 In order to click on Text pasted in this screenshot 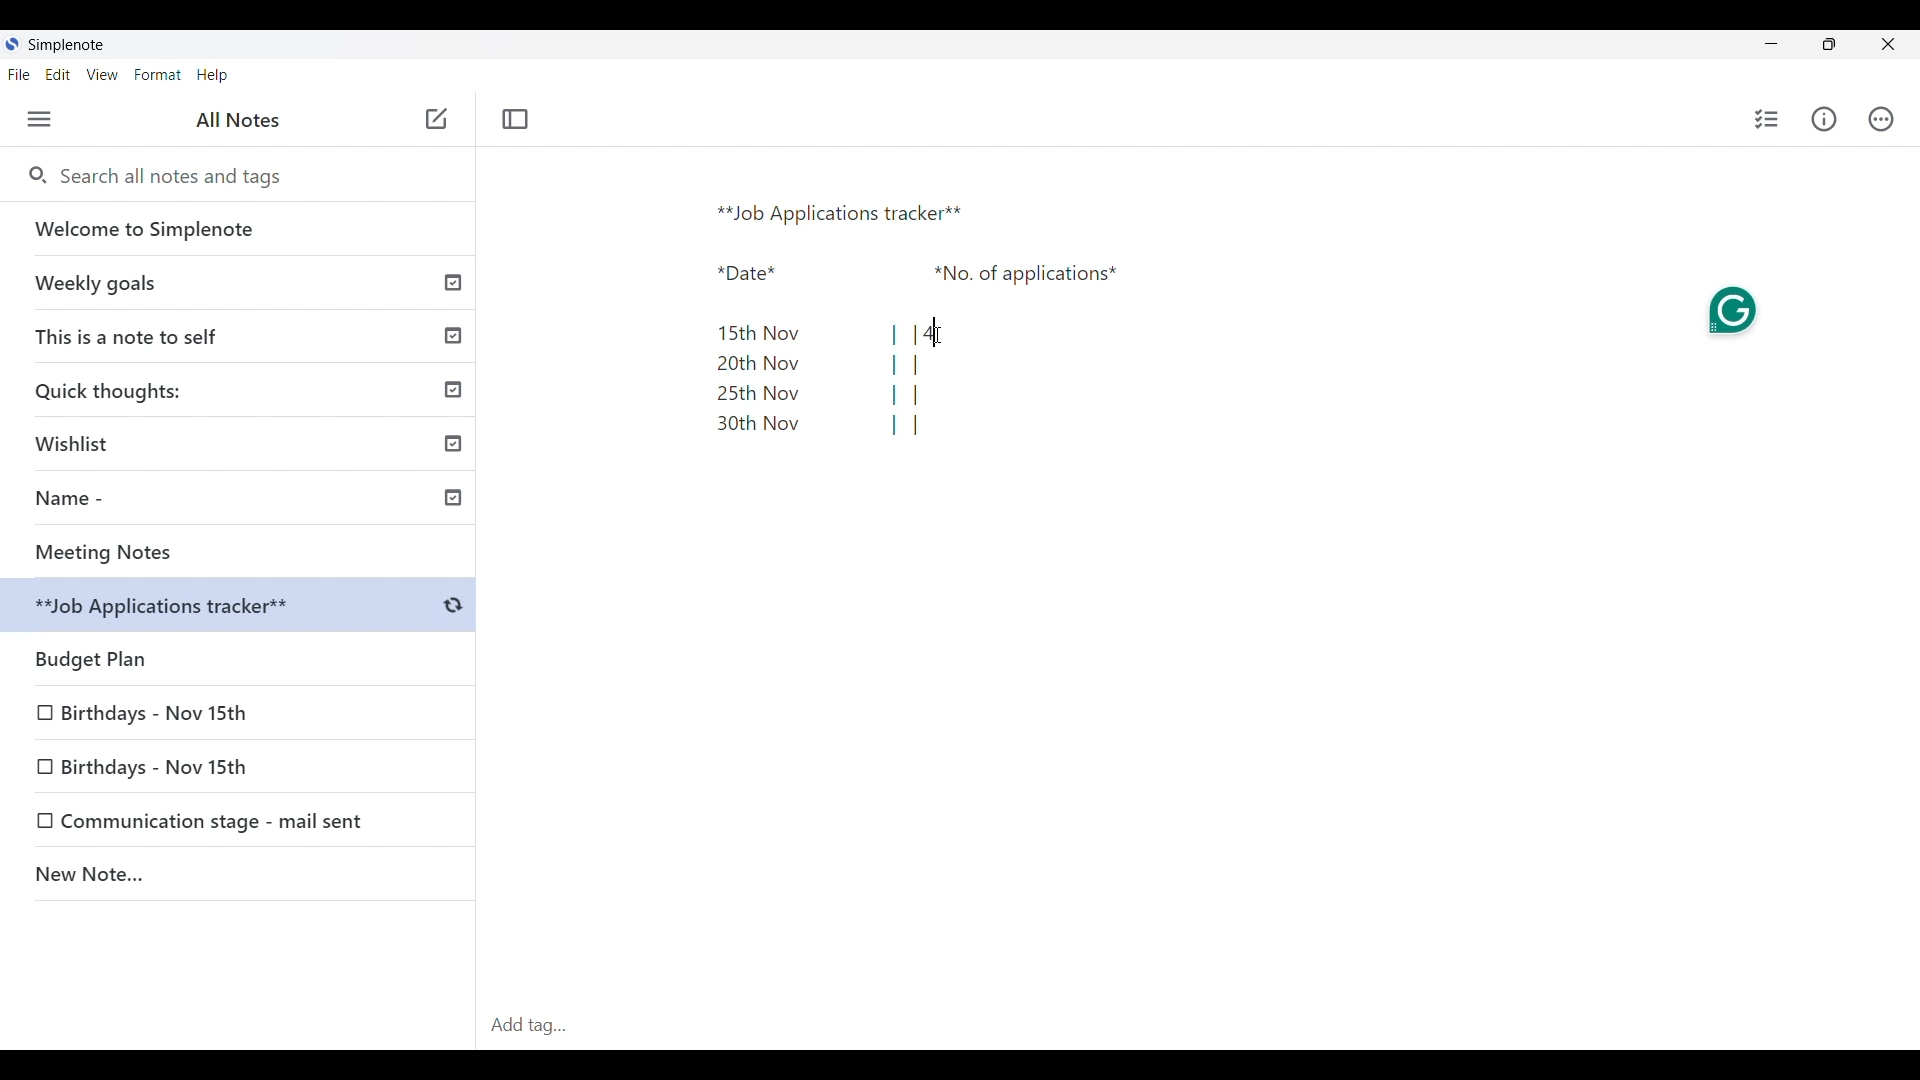, I will do `click(921, 321)`.